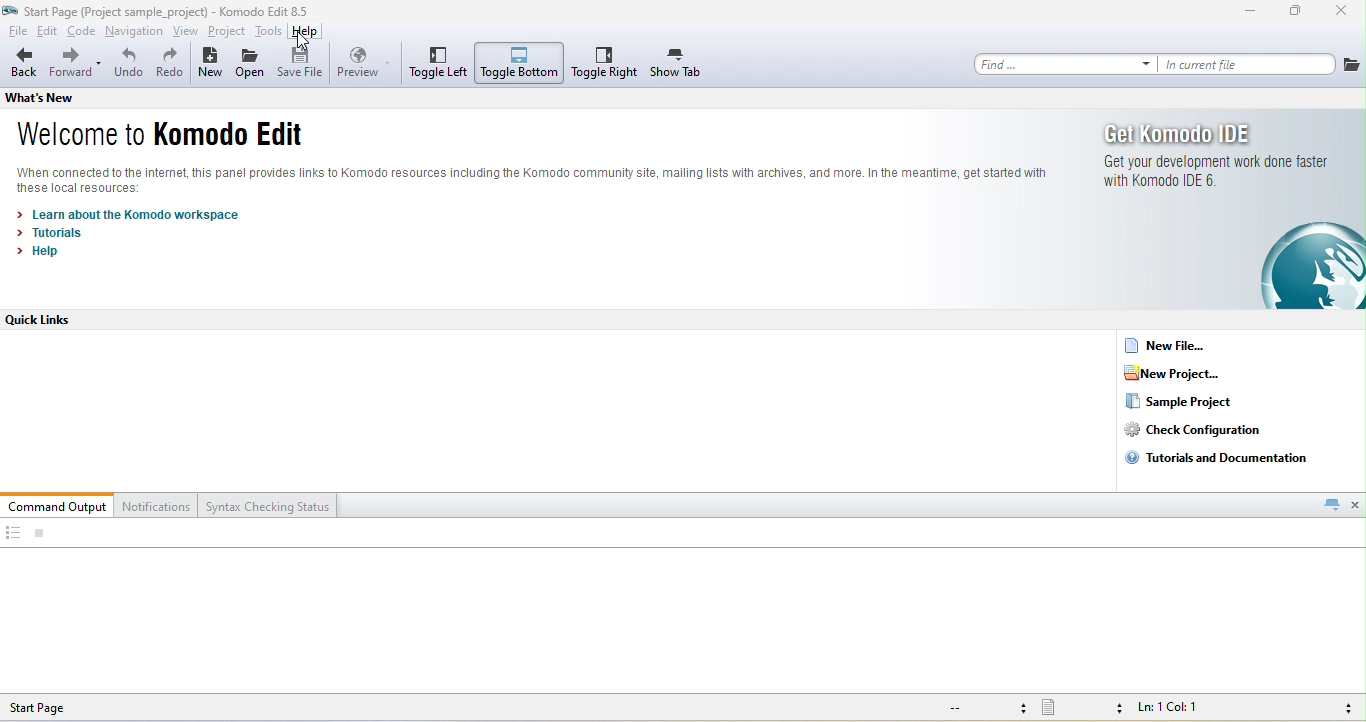  What do you see at coordinates (1248, 64) in the screenshot?
I see `in current file` at bounding box center [1248, 64].